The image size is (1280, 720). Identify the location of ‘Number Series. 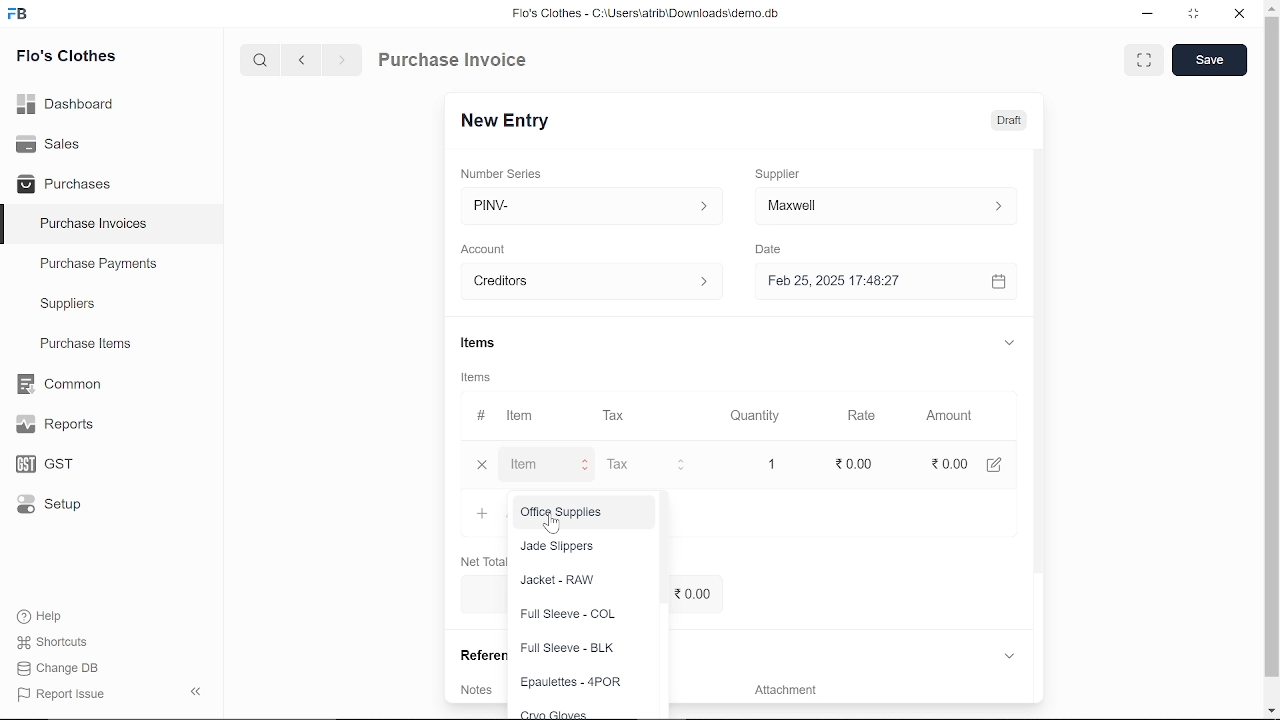
(516, 173).